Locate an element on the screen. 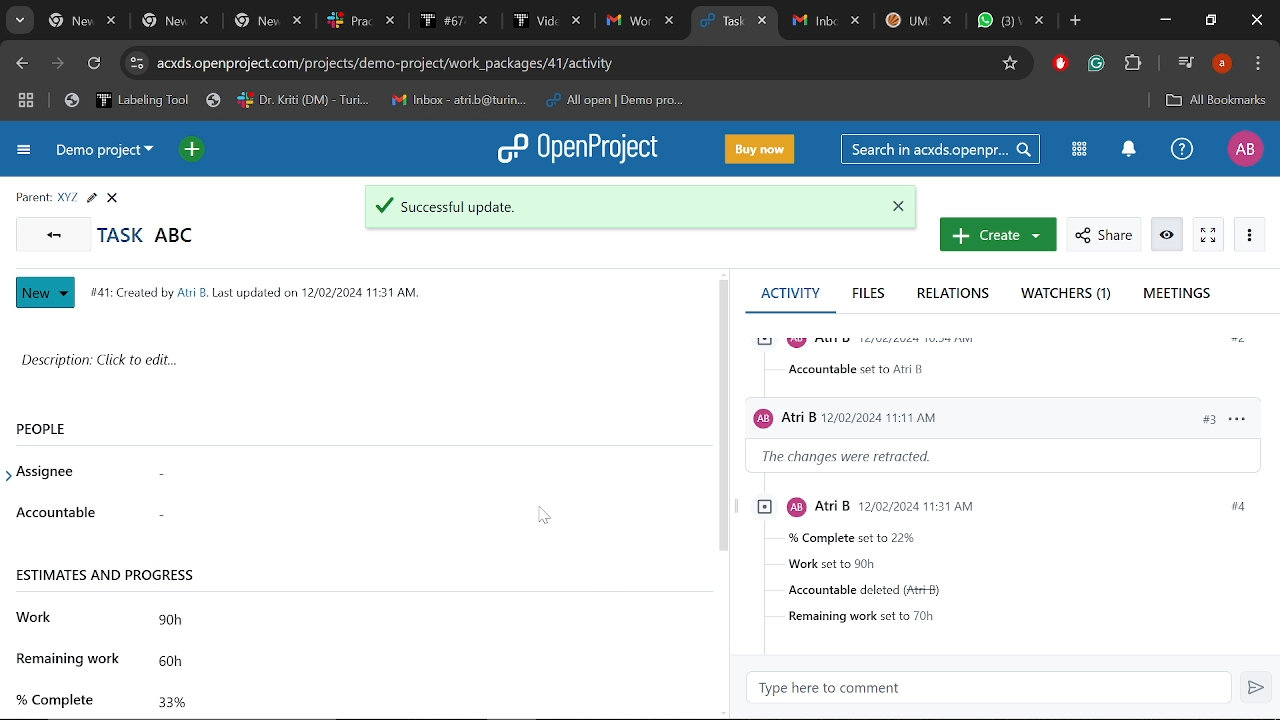 The image size is (1280, 720). Help is located at coordinates (1182, 151).